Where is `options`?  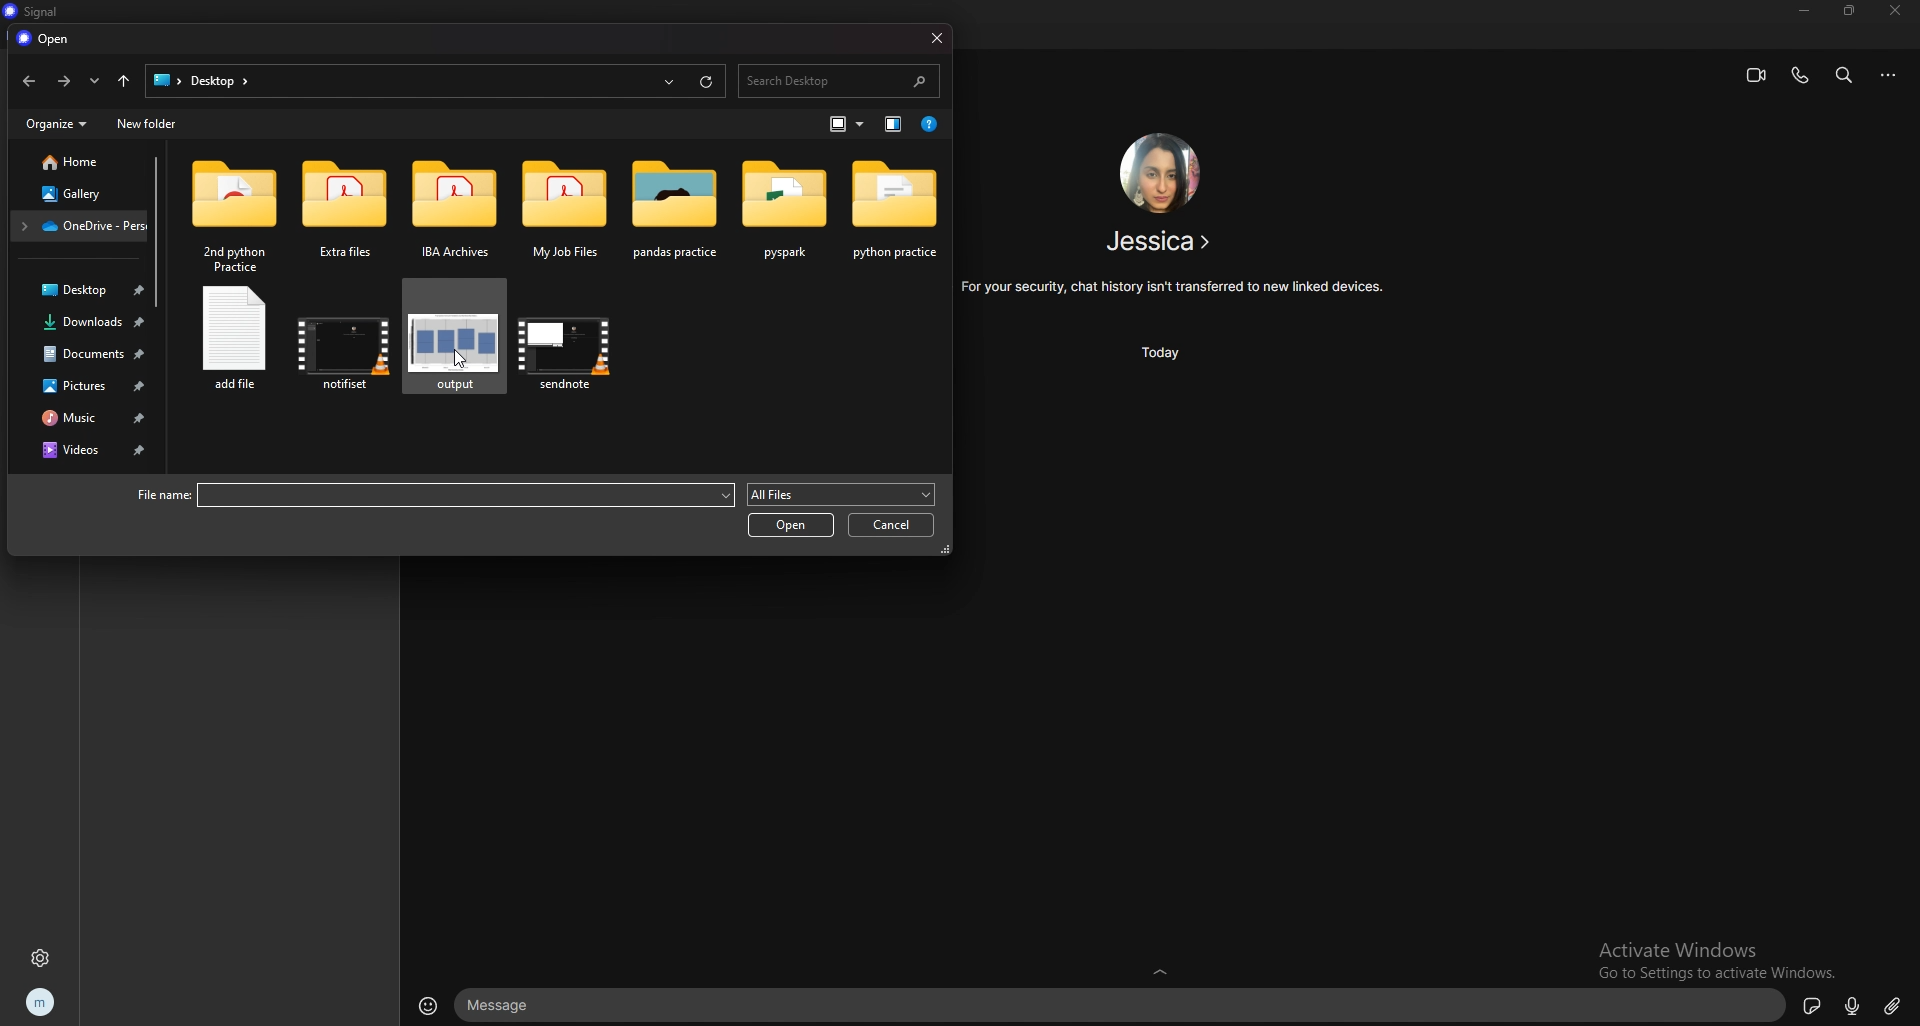
options is located at coordinates (1890, 75).